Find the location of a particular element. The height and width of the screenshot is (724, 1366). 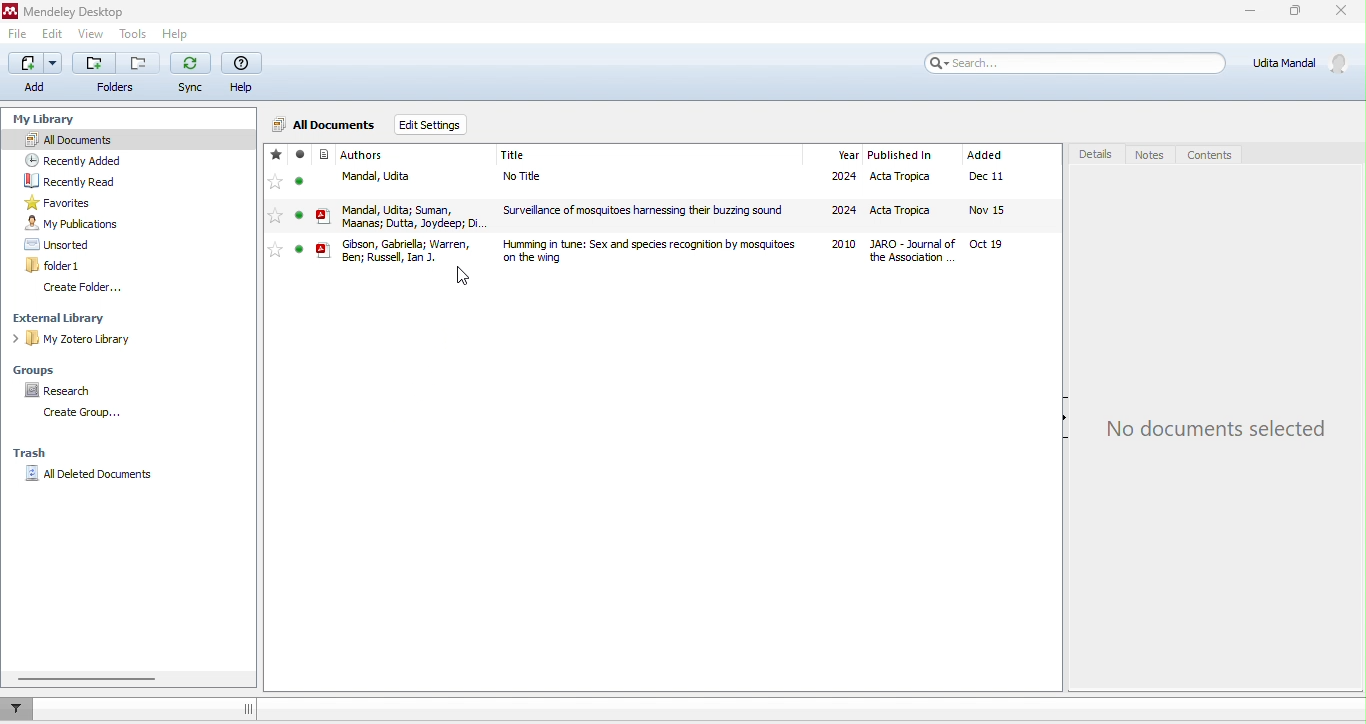

maximize is located at coordinates (1295, 14).